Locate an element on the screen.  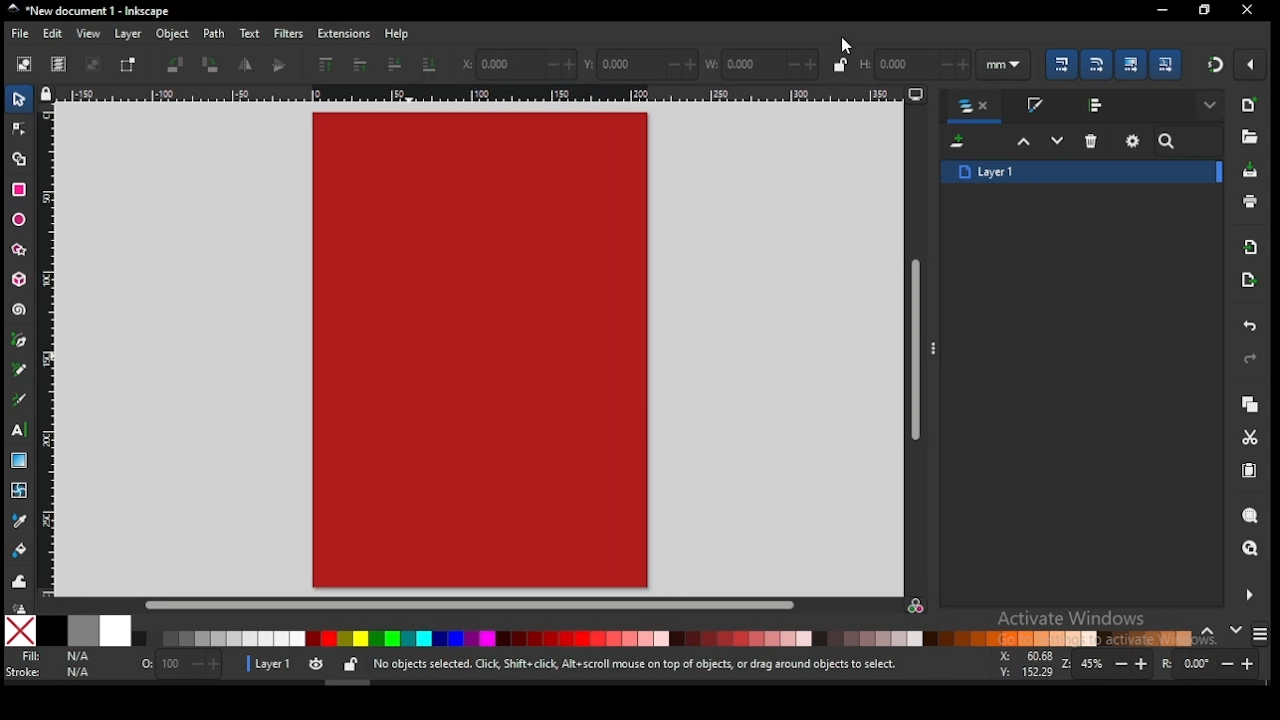
lock is located at coordinates (840, 64).